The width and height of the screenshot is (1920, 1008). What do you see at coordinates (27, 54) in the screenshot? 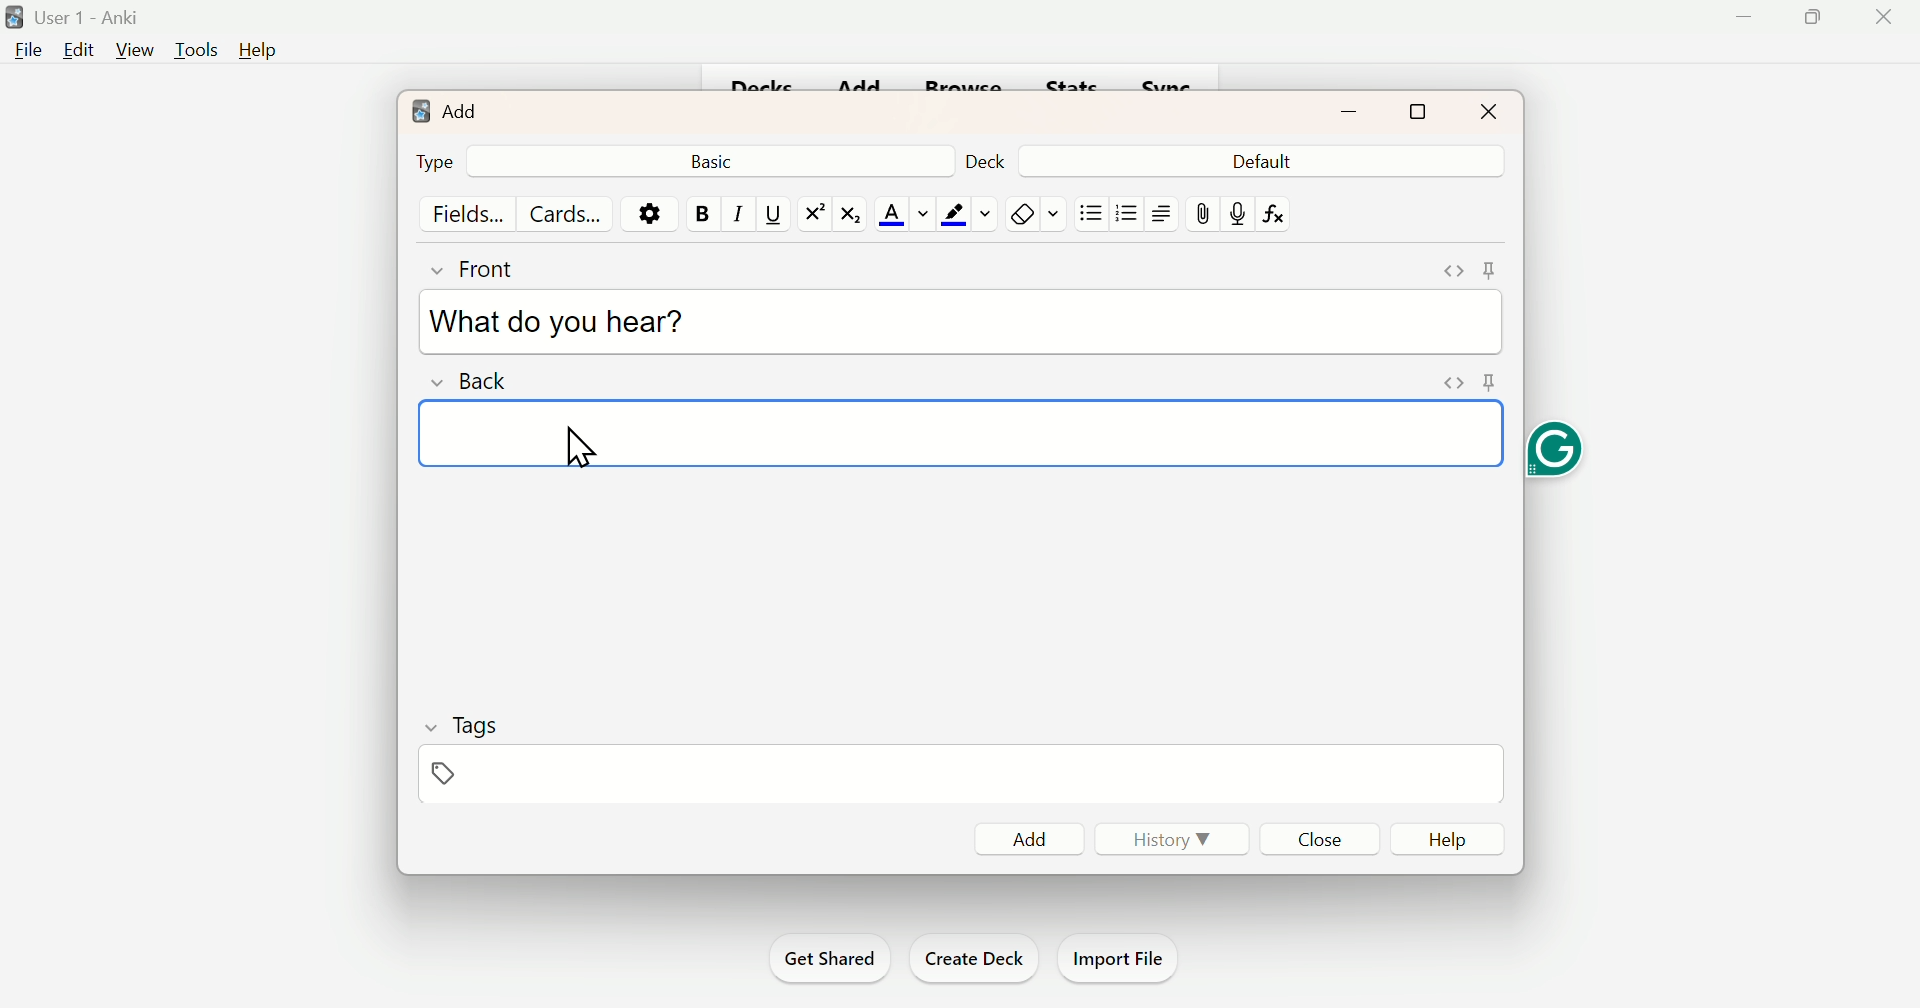
I see `File` at bounding box center [27, 54].